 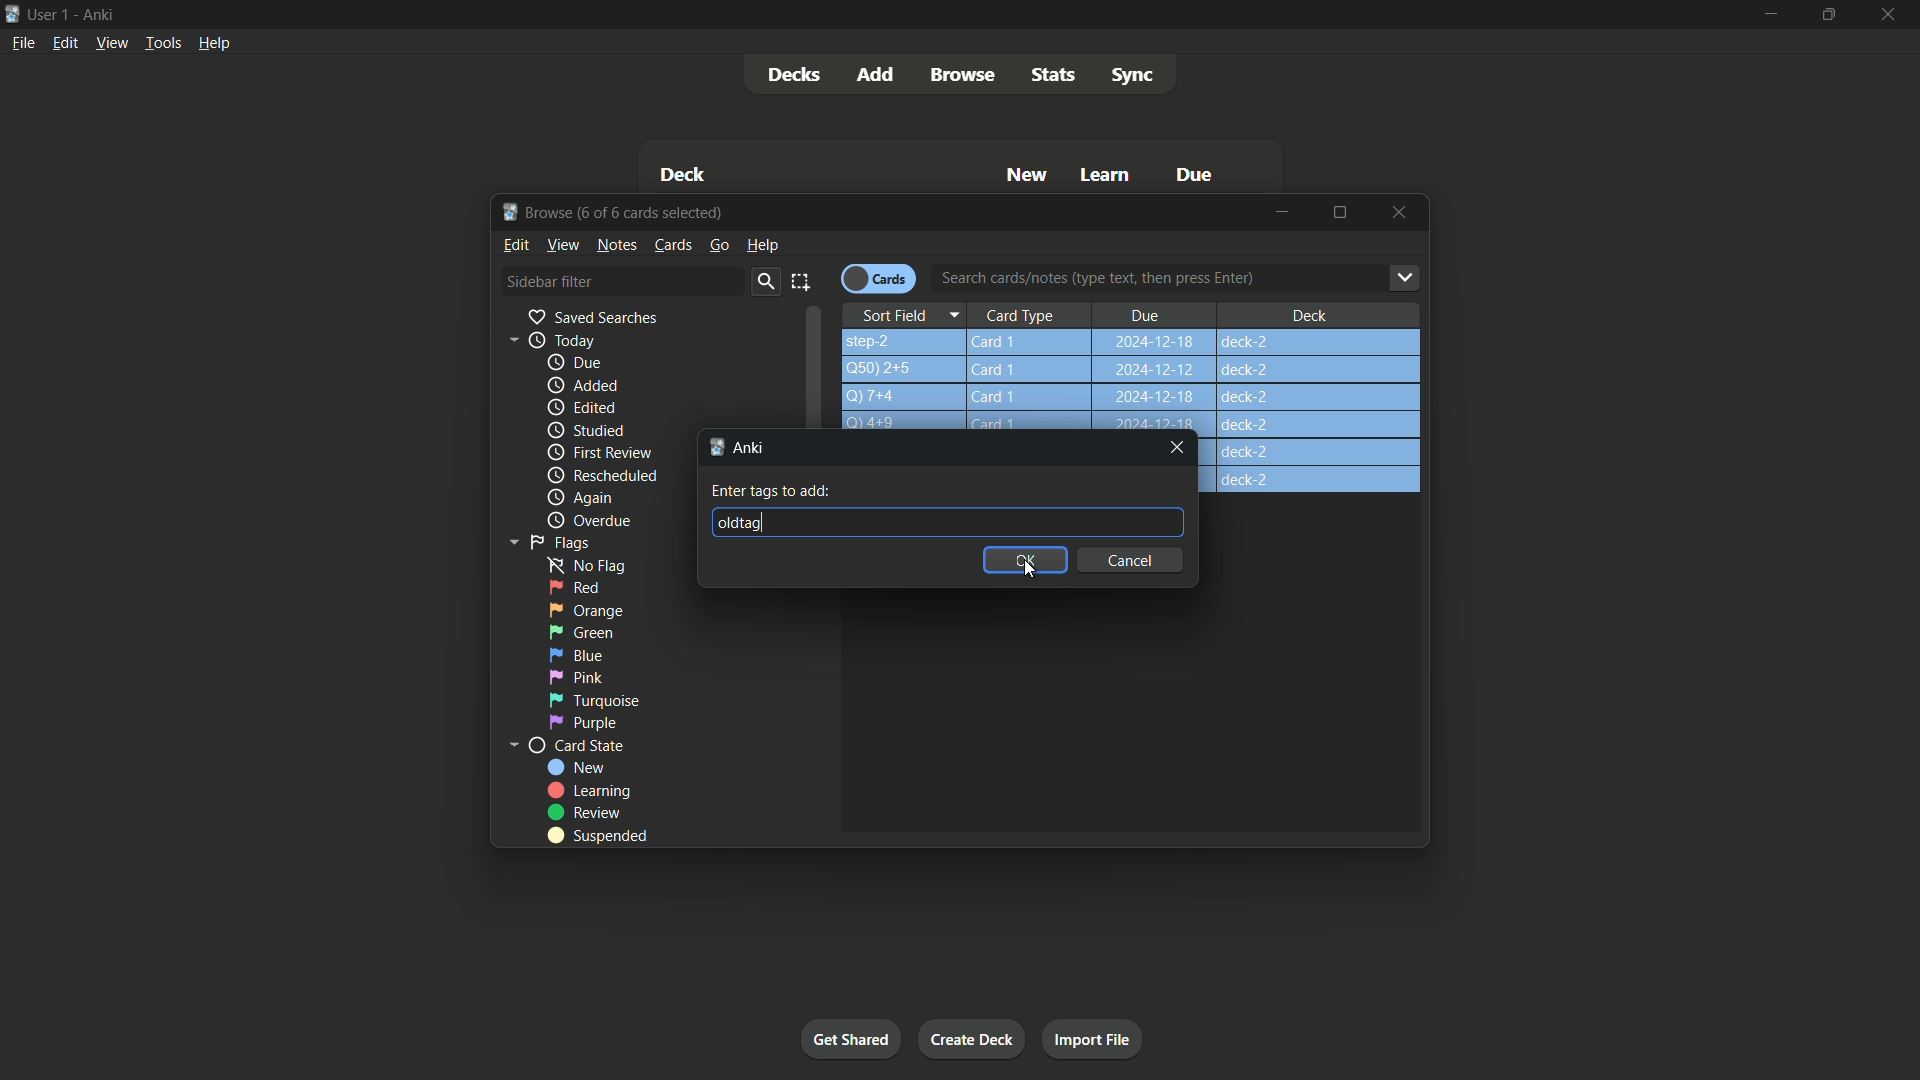 What do you see at coordinates (581, 633) in the screenshot?
I see `green` at bounding box center [581, 633].